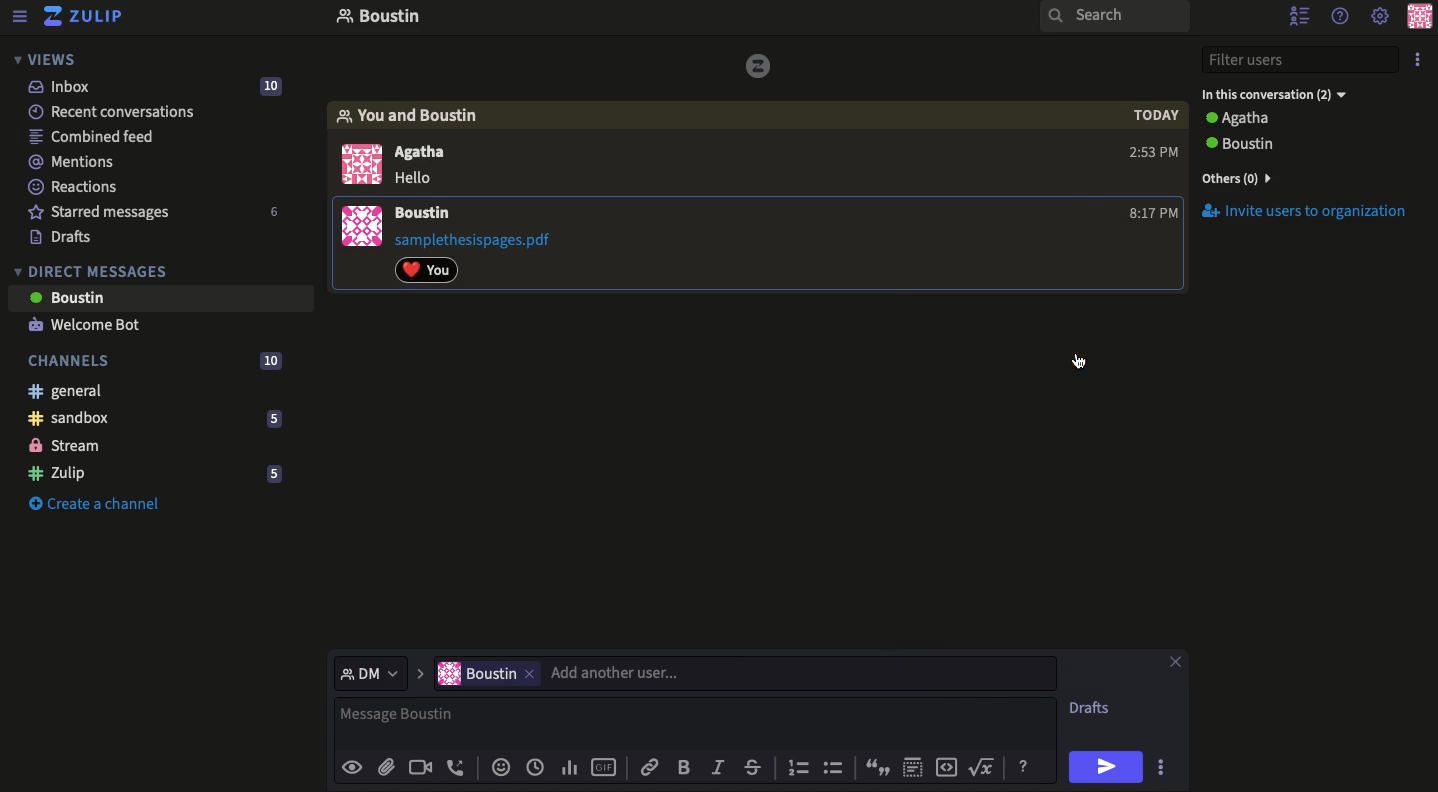 This screenshot has width=1438, height=792. What do you see at coordinates (430, 271) in the screenshot?
I see `Reaction added` at bounding box center [430, 271].